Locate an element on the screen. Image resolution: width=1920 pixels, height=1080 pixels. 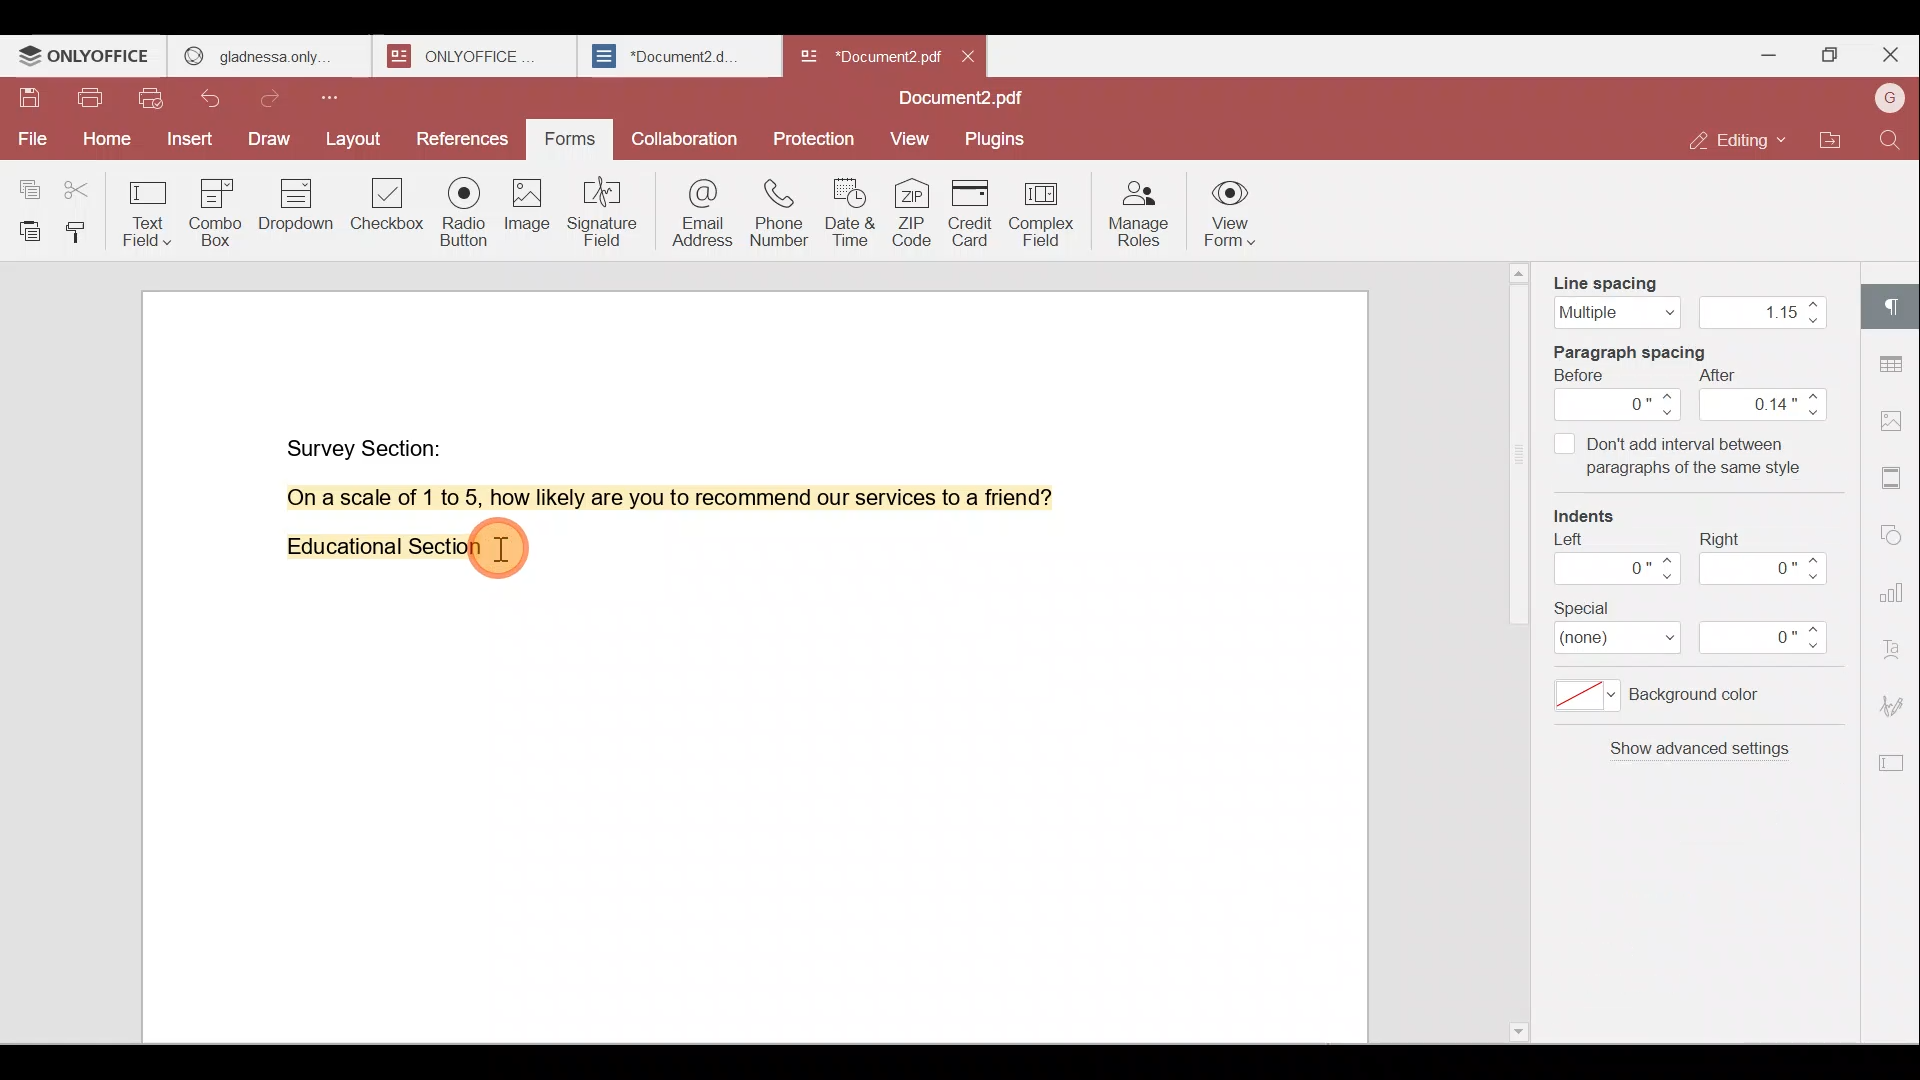
Background color is located at coordinates (1675, 701).